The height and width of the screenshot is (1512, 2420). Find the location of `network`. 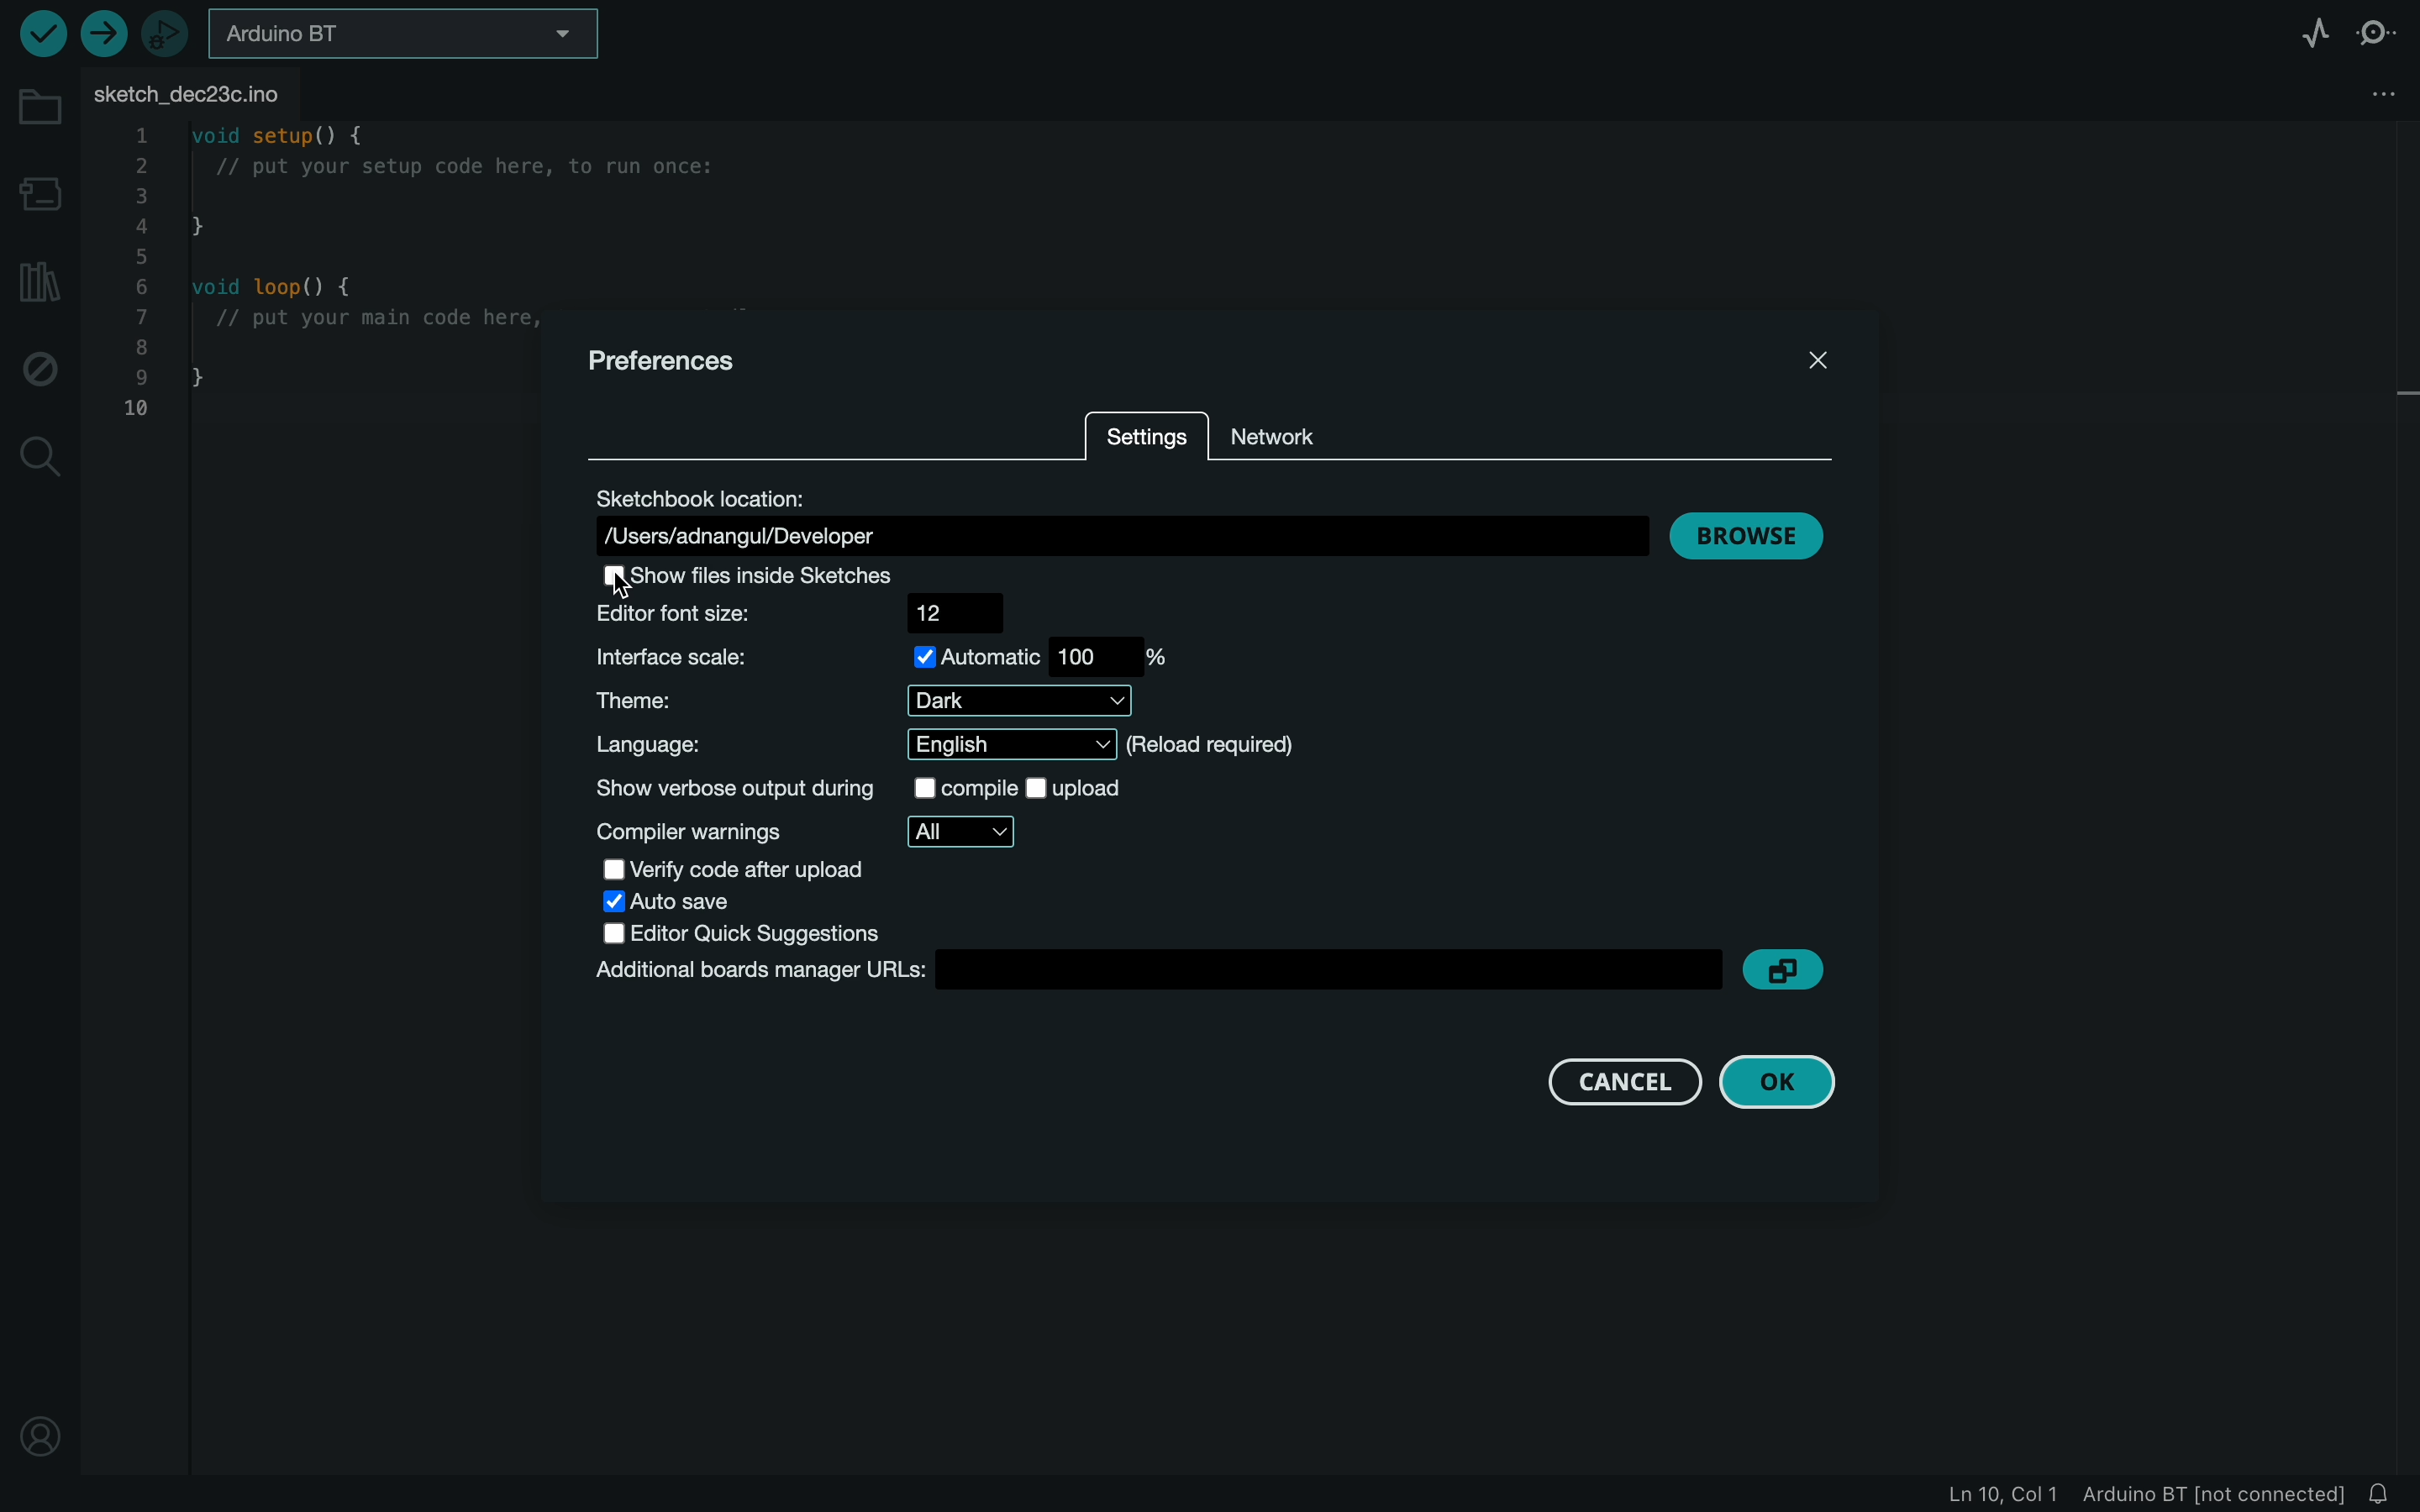

network is located at coordinates (1302, 433).